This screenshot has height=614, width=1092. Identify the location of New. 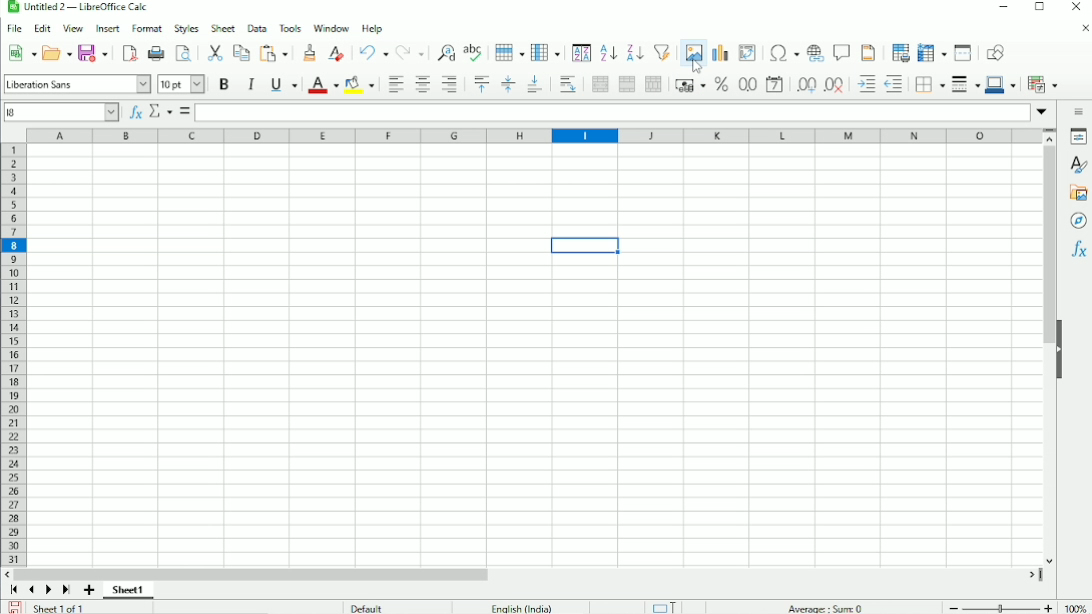
(19, 54).